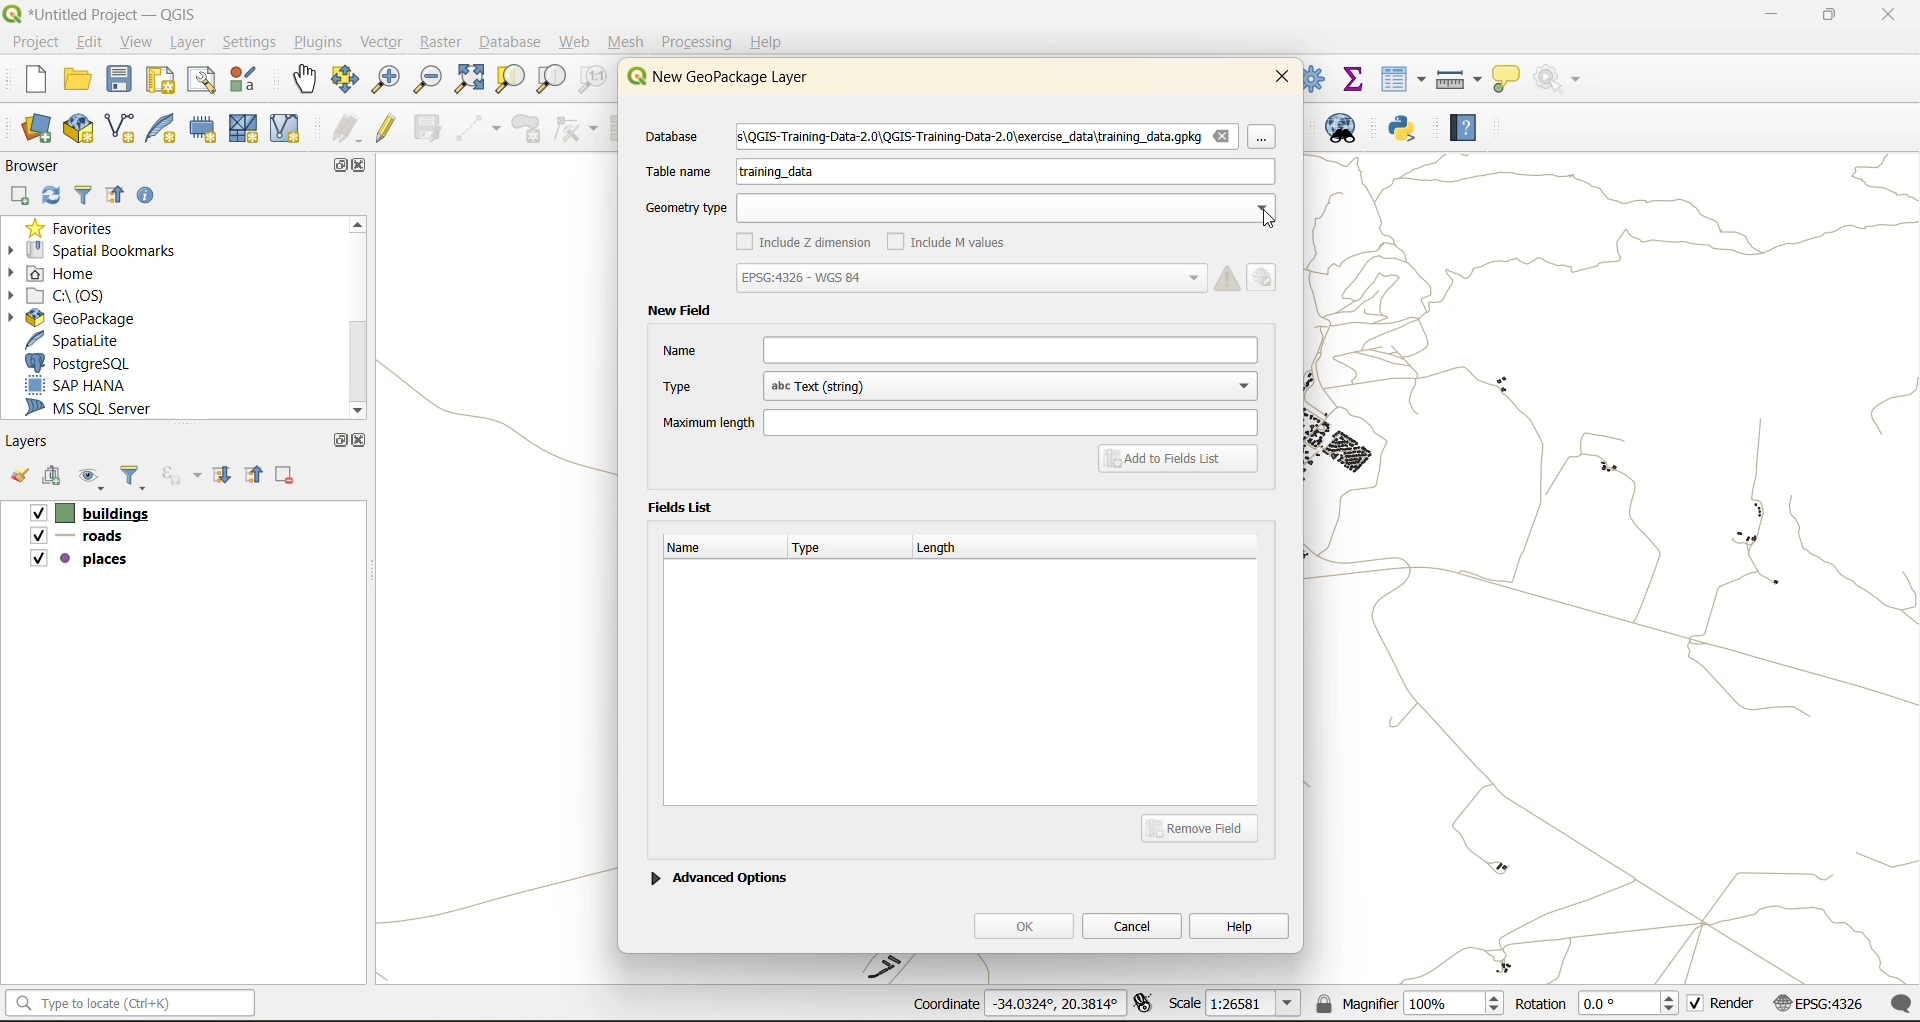  I want to click on open, so click(18, 480).